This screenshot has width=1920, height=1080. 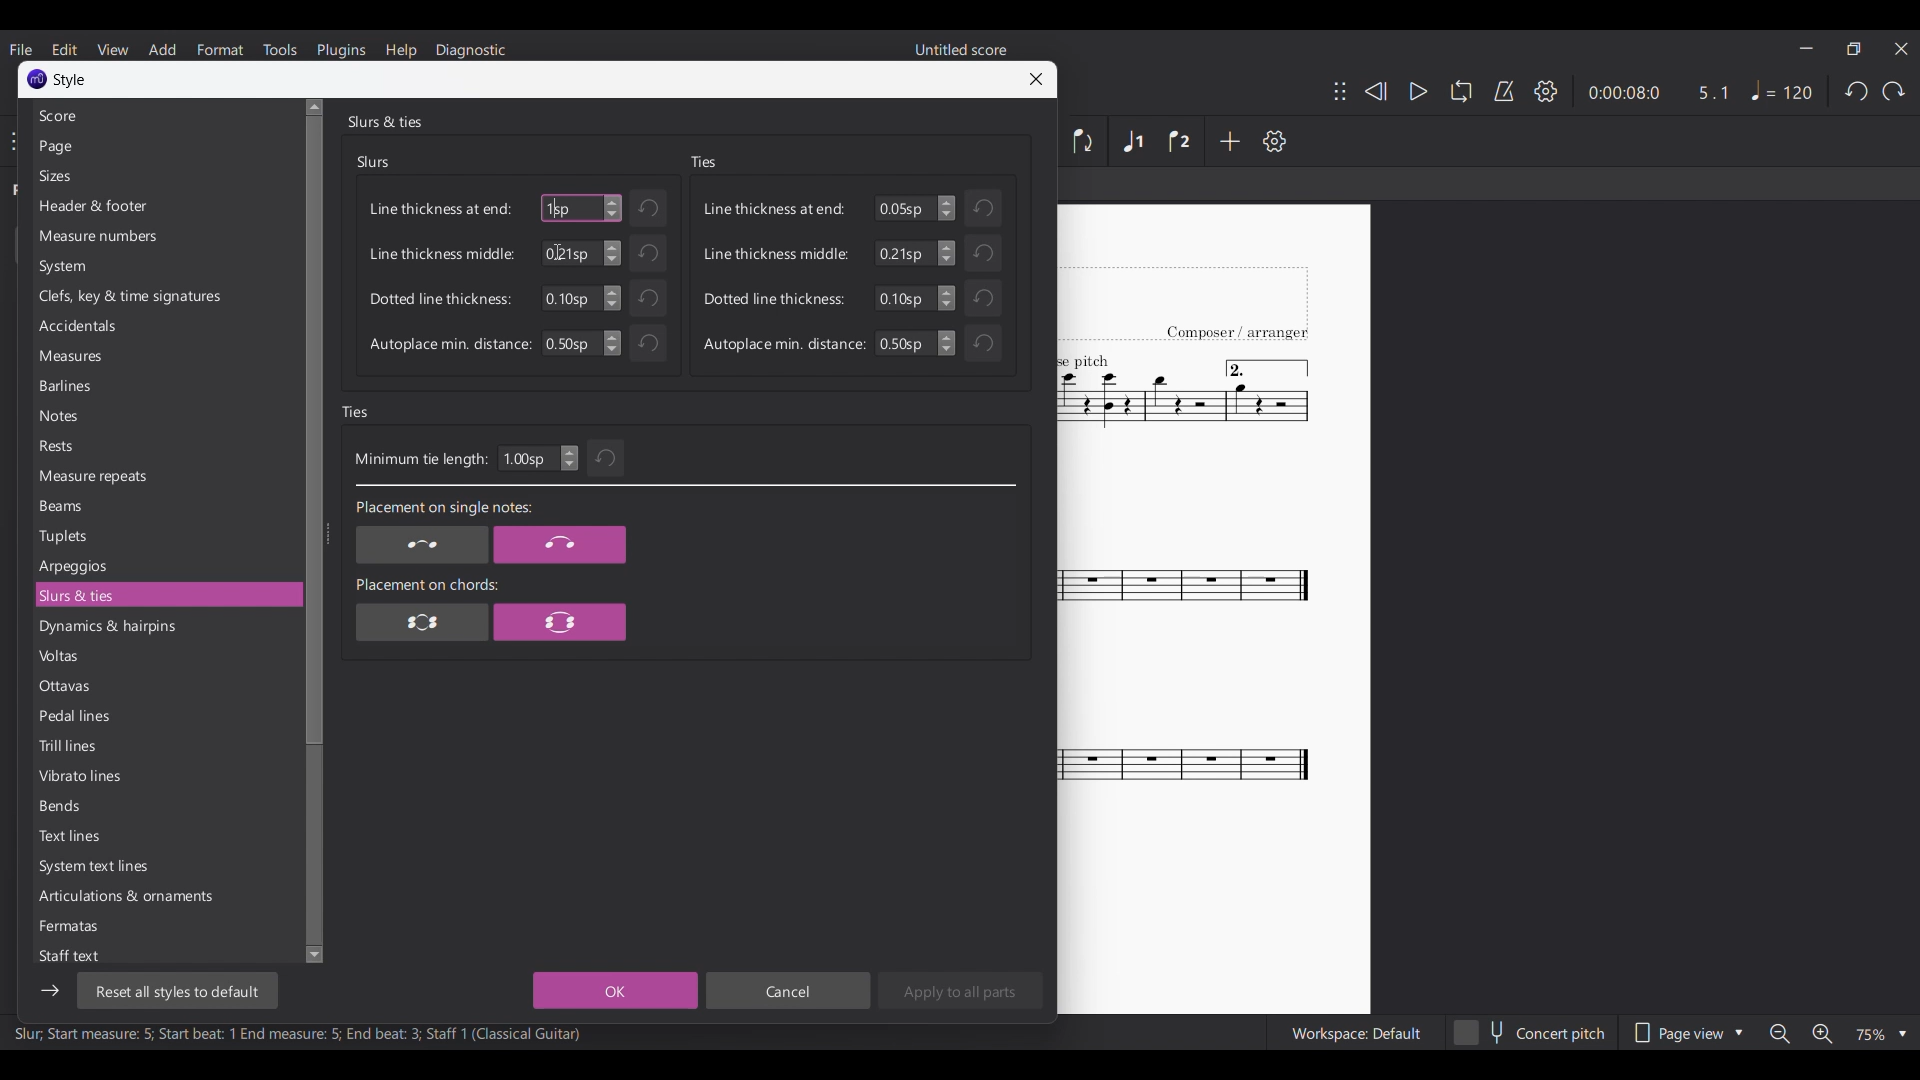 I want to click on Dotted line thickness, so click(x=440, y=299).